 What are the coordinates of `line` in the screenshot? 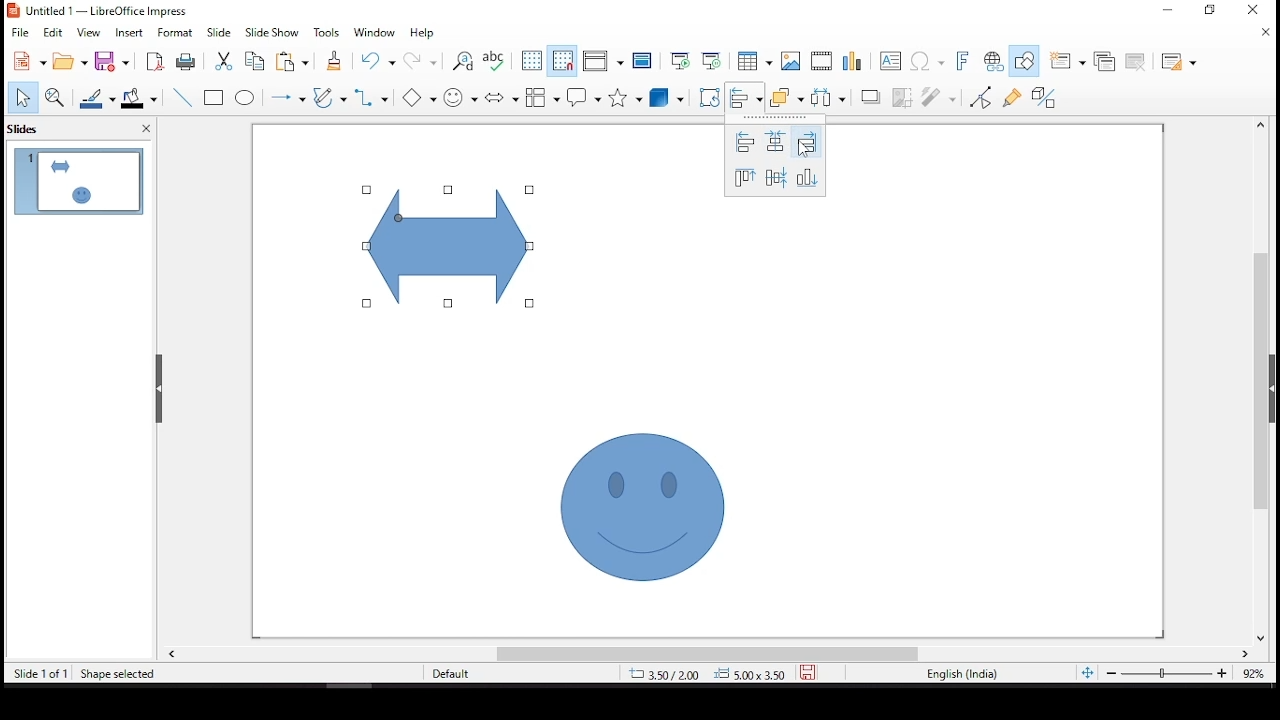 It's located at (182, 98).